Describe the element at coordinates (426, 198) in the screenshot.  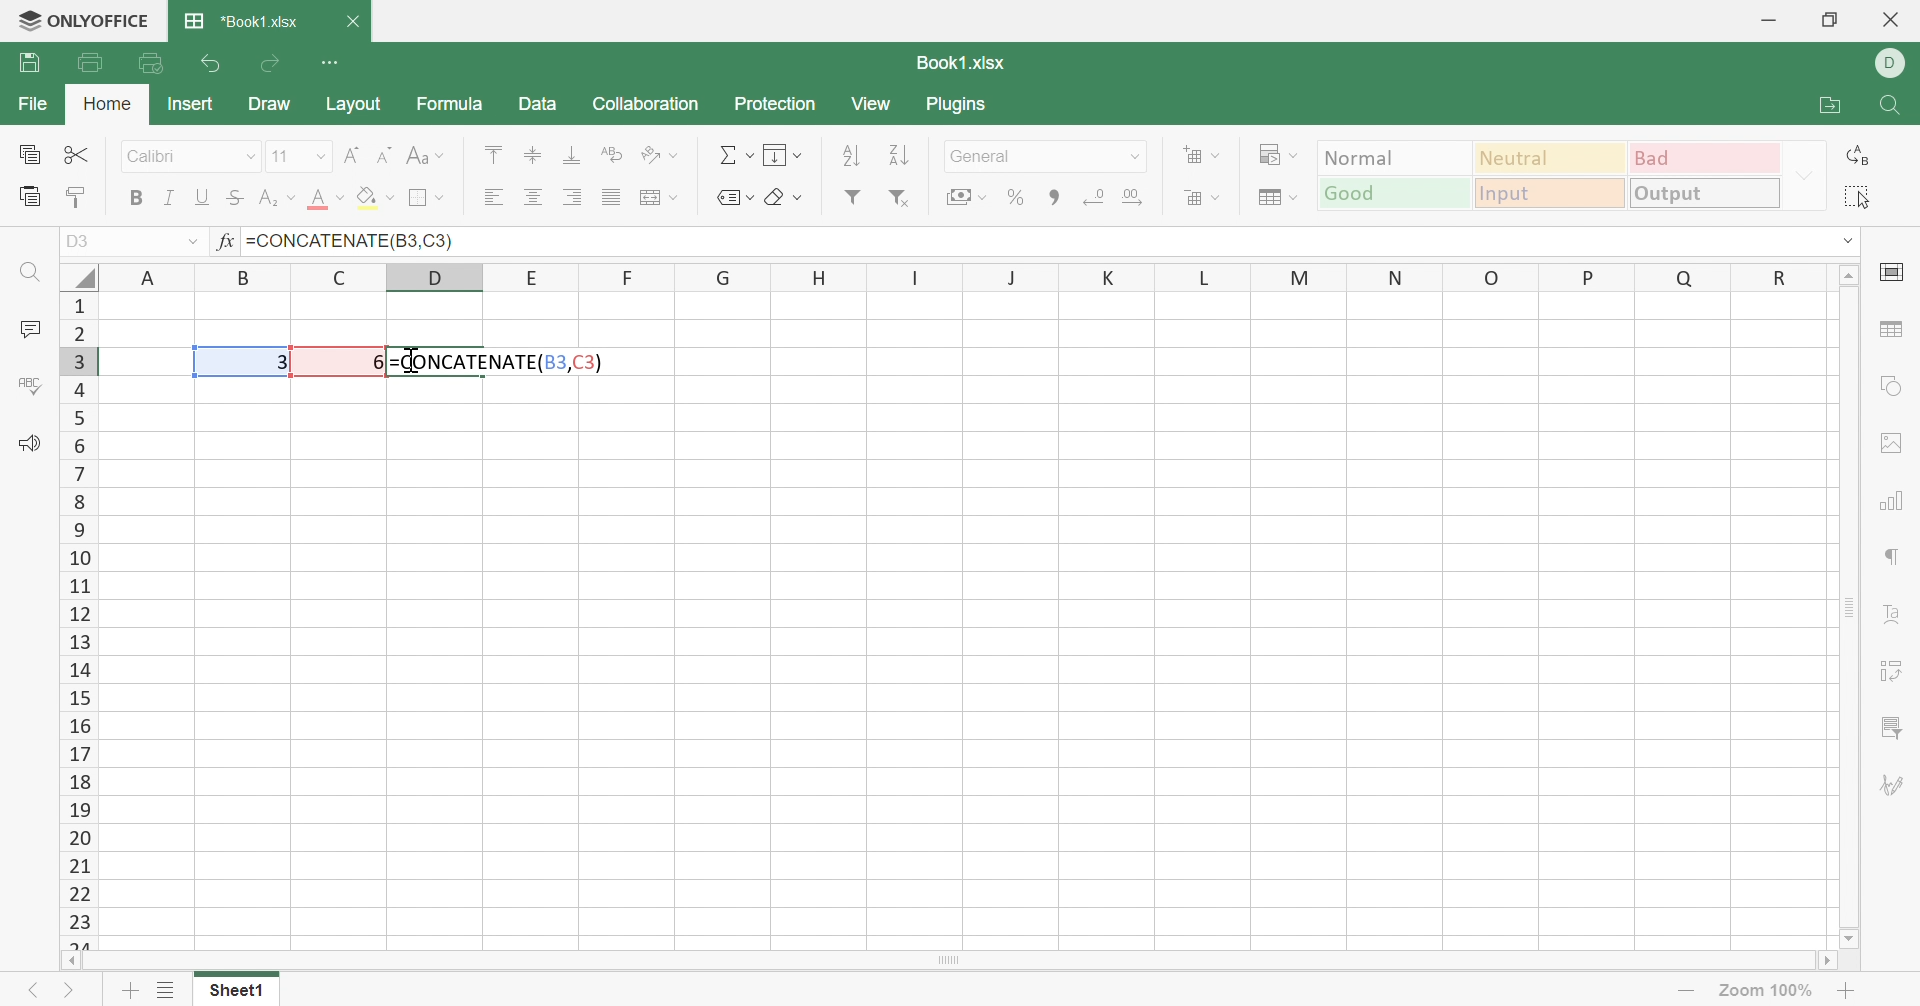
I see `Borders` at that location.